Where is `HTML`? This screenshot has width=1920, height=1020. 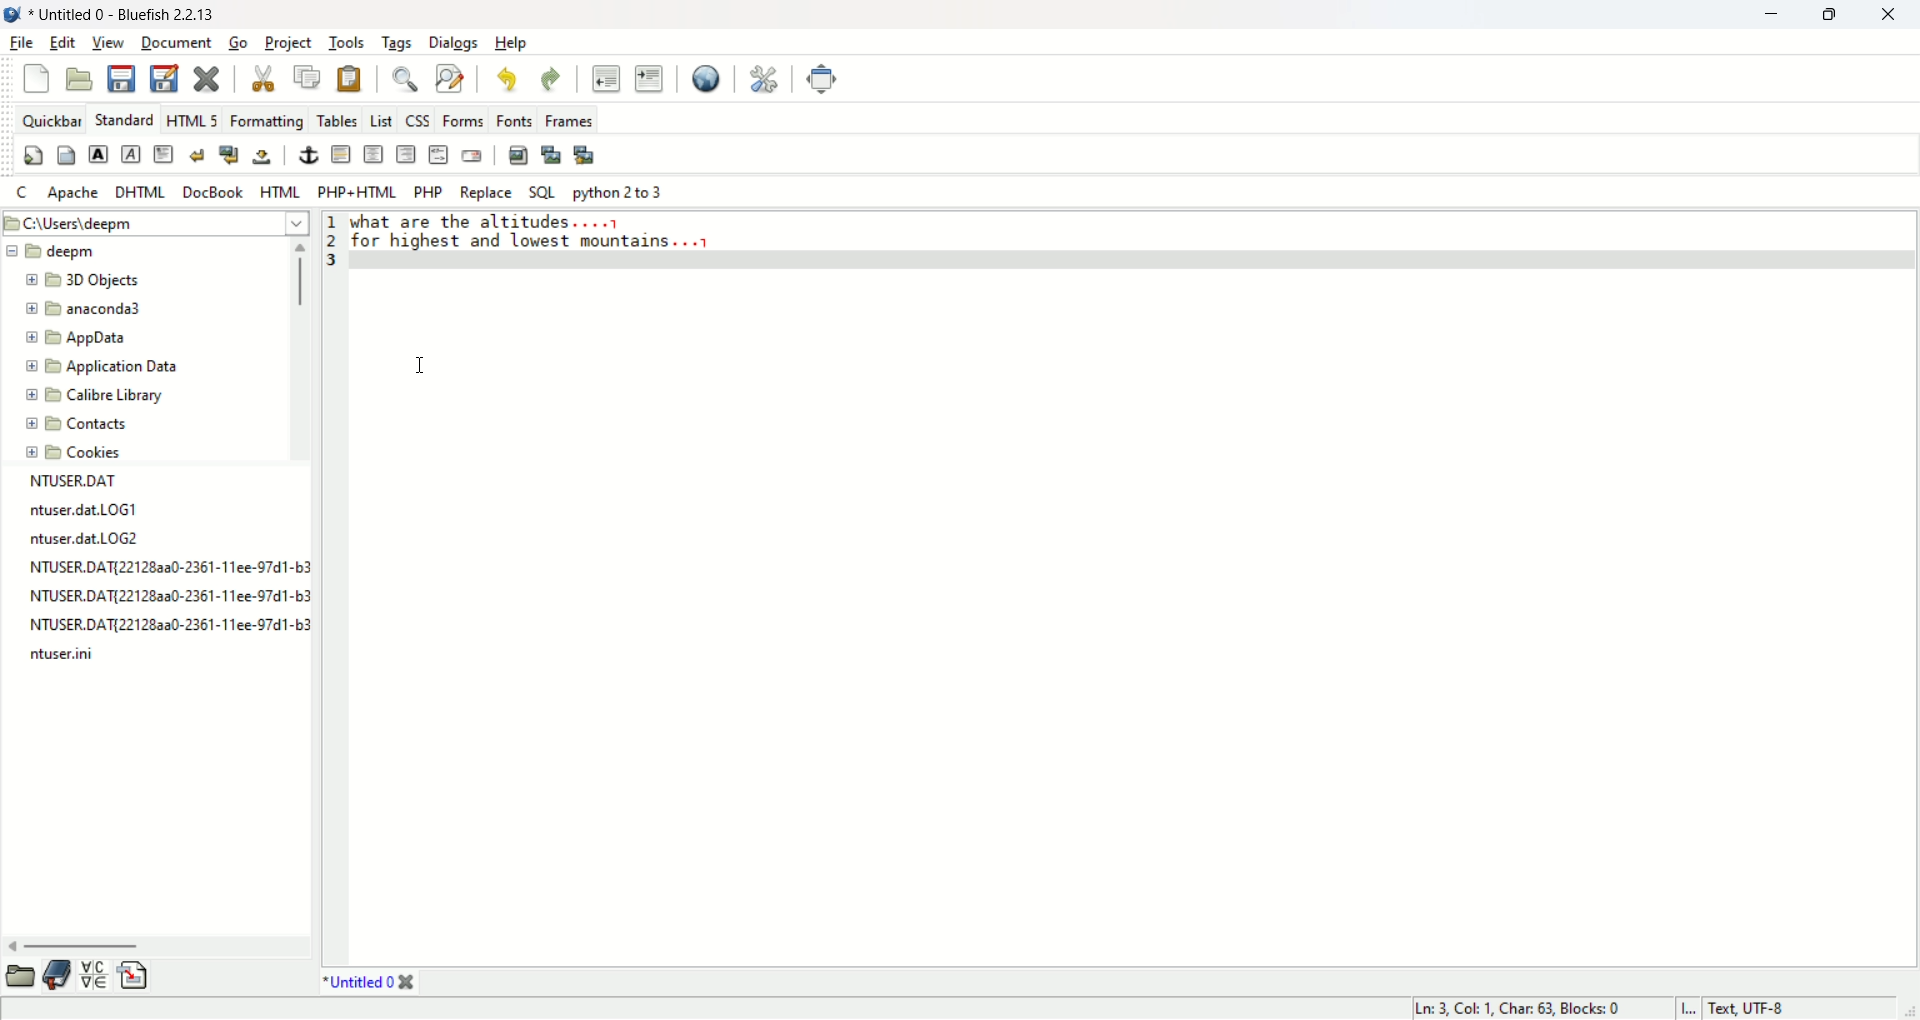 HTML is located at coordinates (282, 191).